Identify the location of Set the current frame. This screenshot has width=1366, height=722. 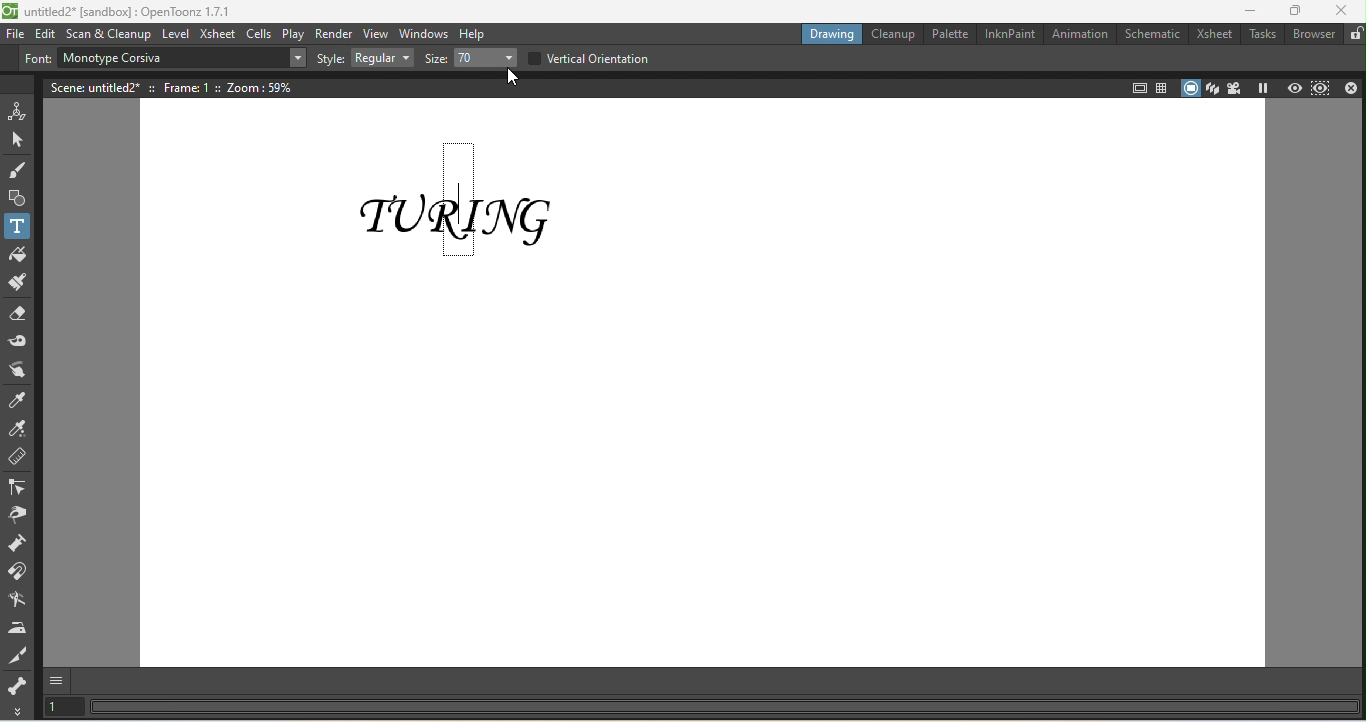
(62, 708).